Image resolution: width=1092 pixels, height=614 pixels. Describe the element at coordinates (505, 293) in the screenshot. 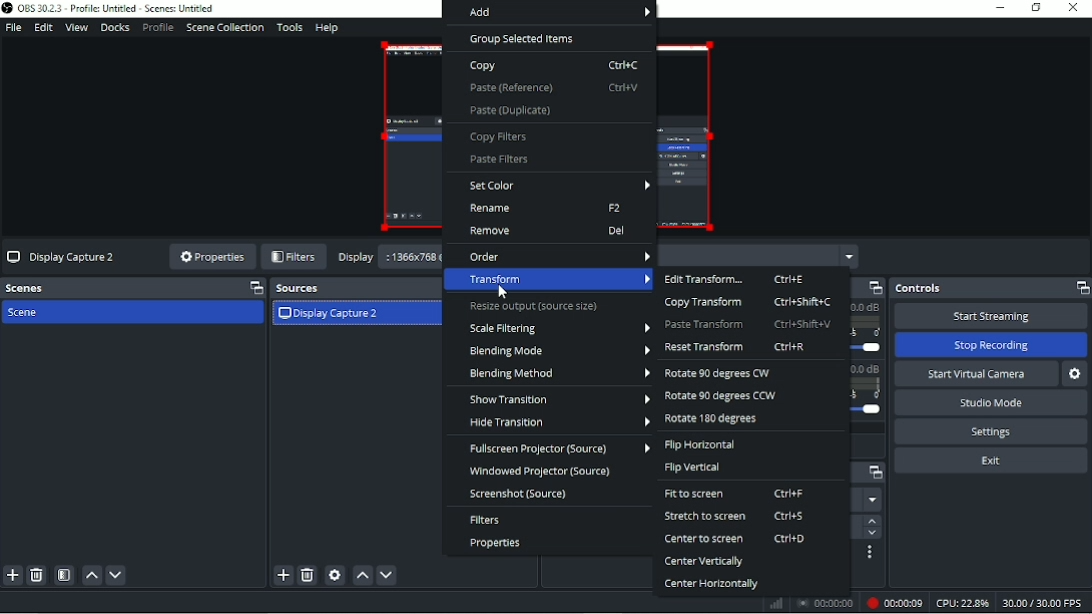

I see `Pointer` at that location.